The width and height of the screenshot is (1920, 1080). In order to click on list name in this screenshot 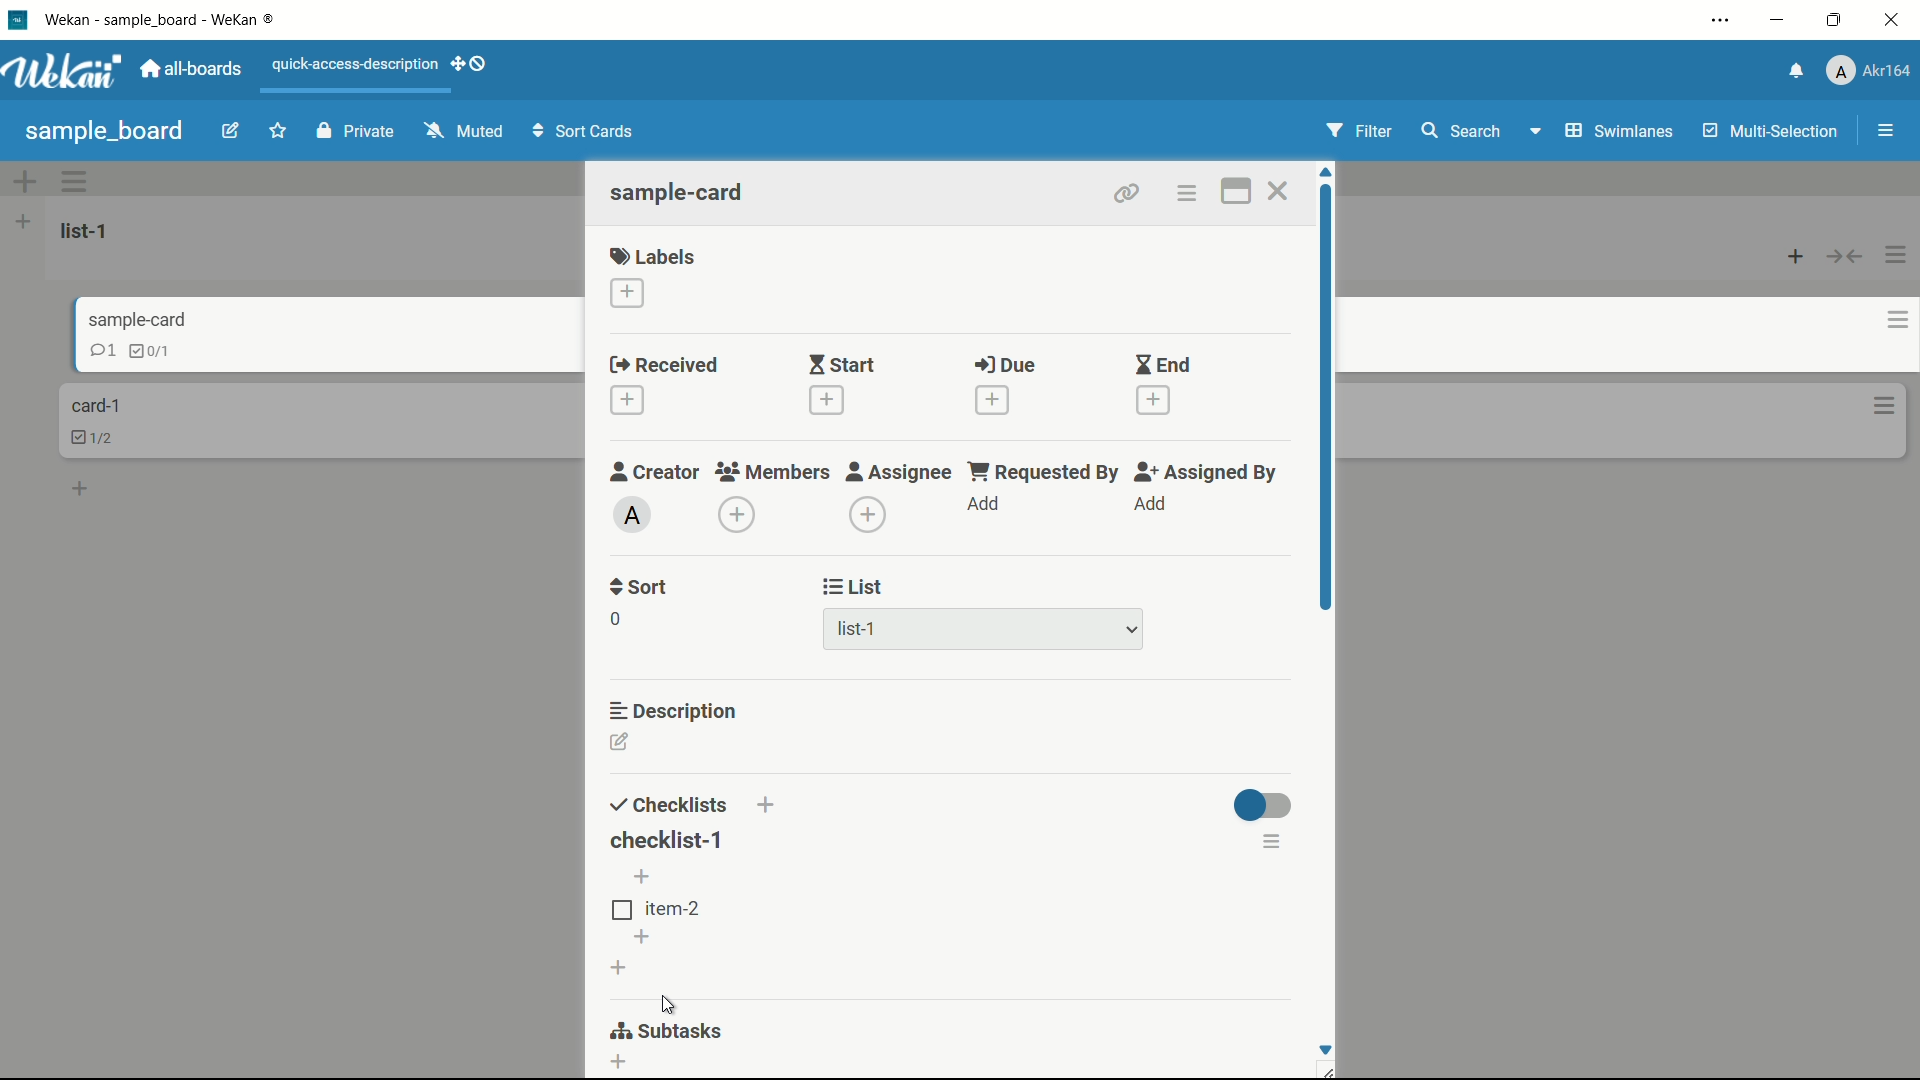, I will do `click(88, 231)`.